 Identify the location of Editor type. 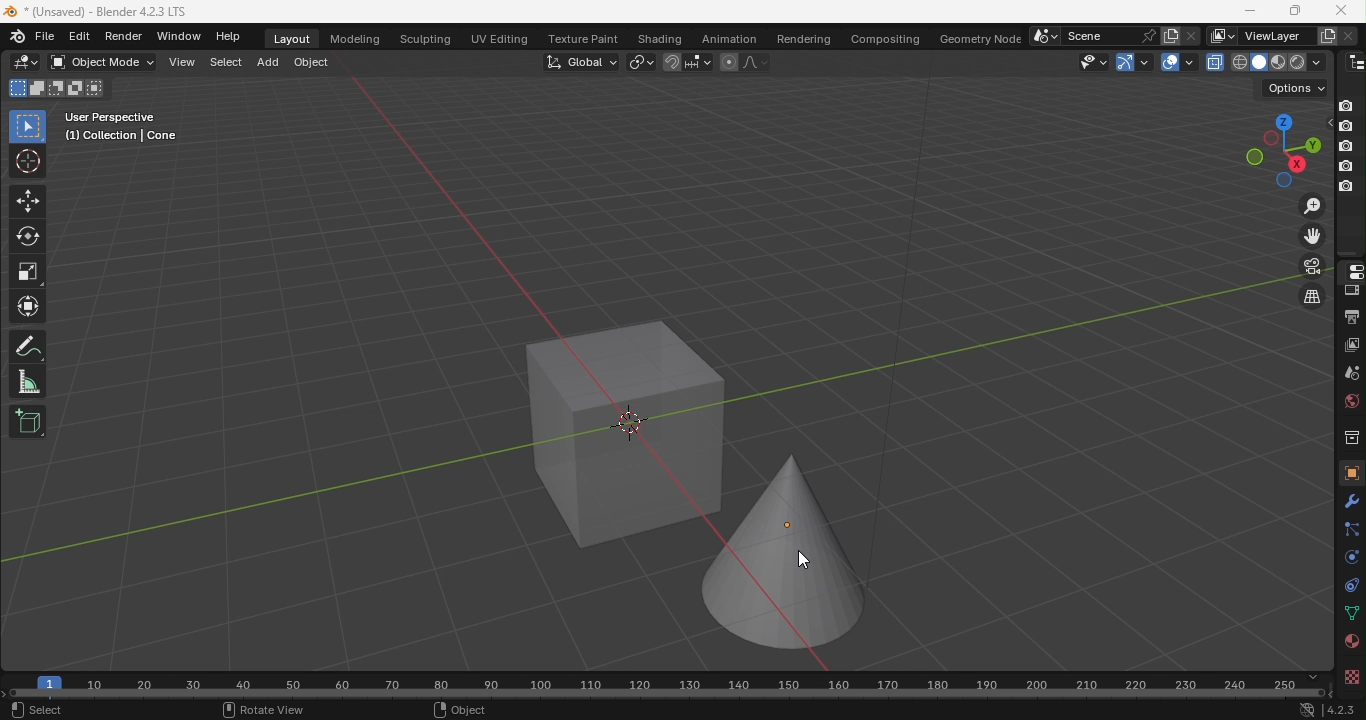
(1356, 60).